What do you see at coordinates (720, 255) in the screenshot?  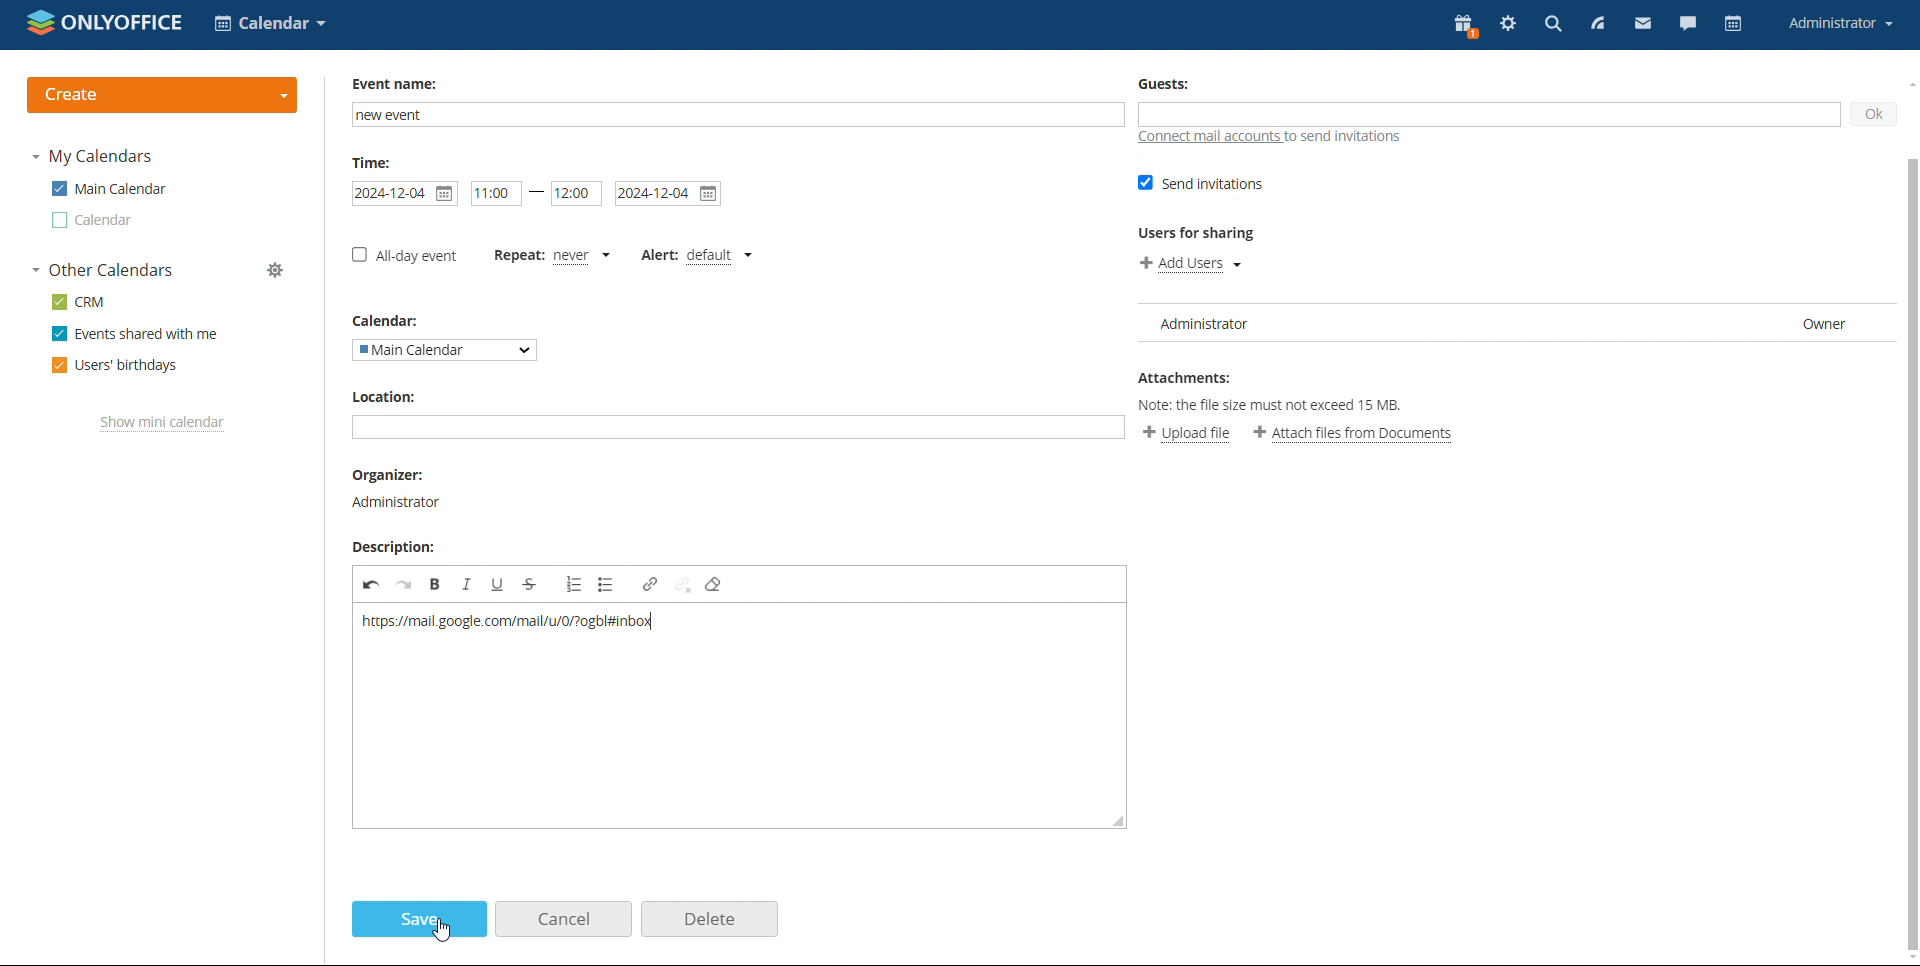 I see `default ` at bounding box center [720, 255].